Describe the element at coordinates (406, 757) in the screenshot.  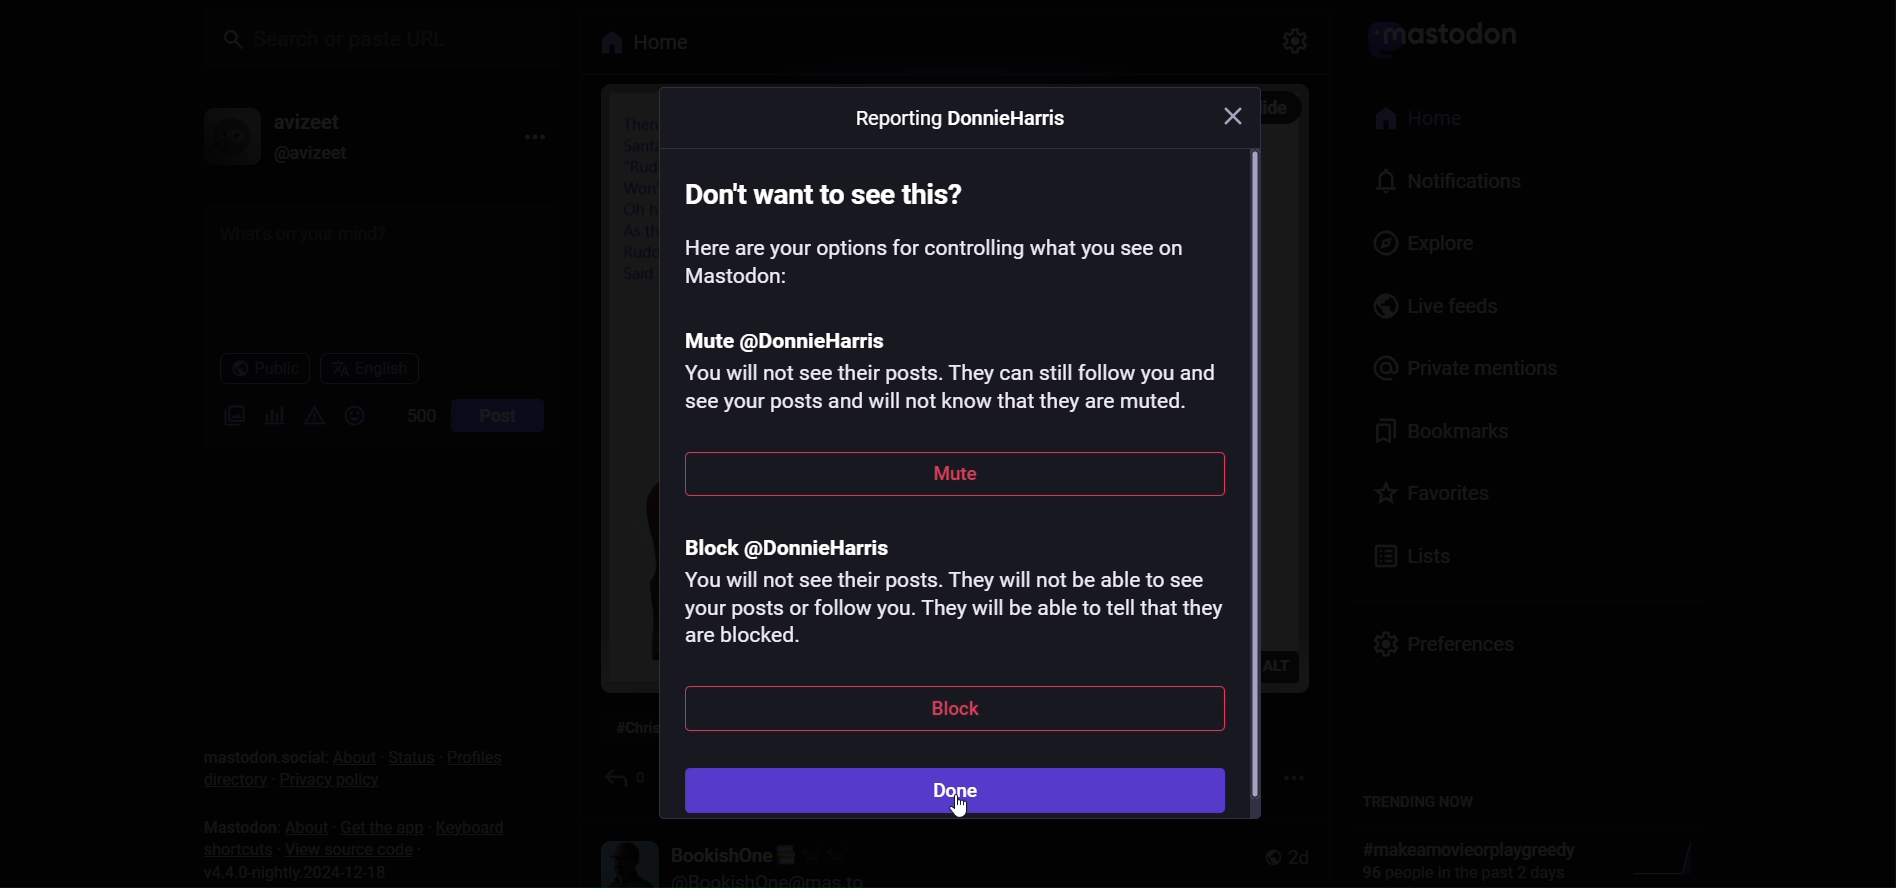
I see `status` at that location.